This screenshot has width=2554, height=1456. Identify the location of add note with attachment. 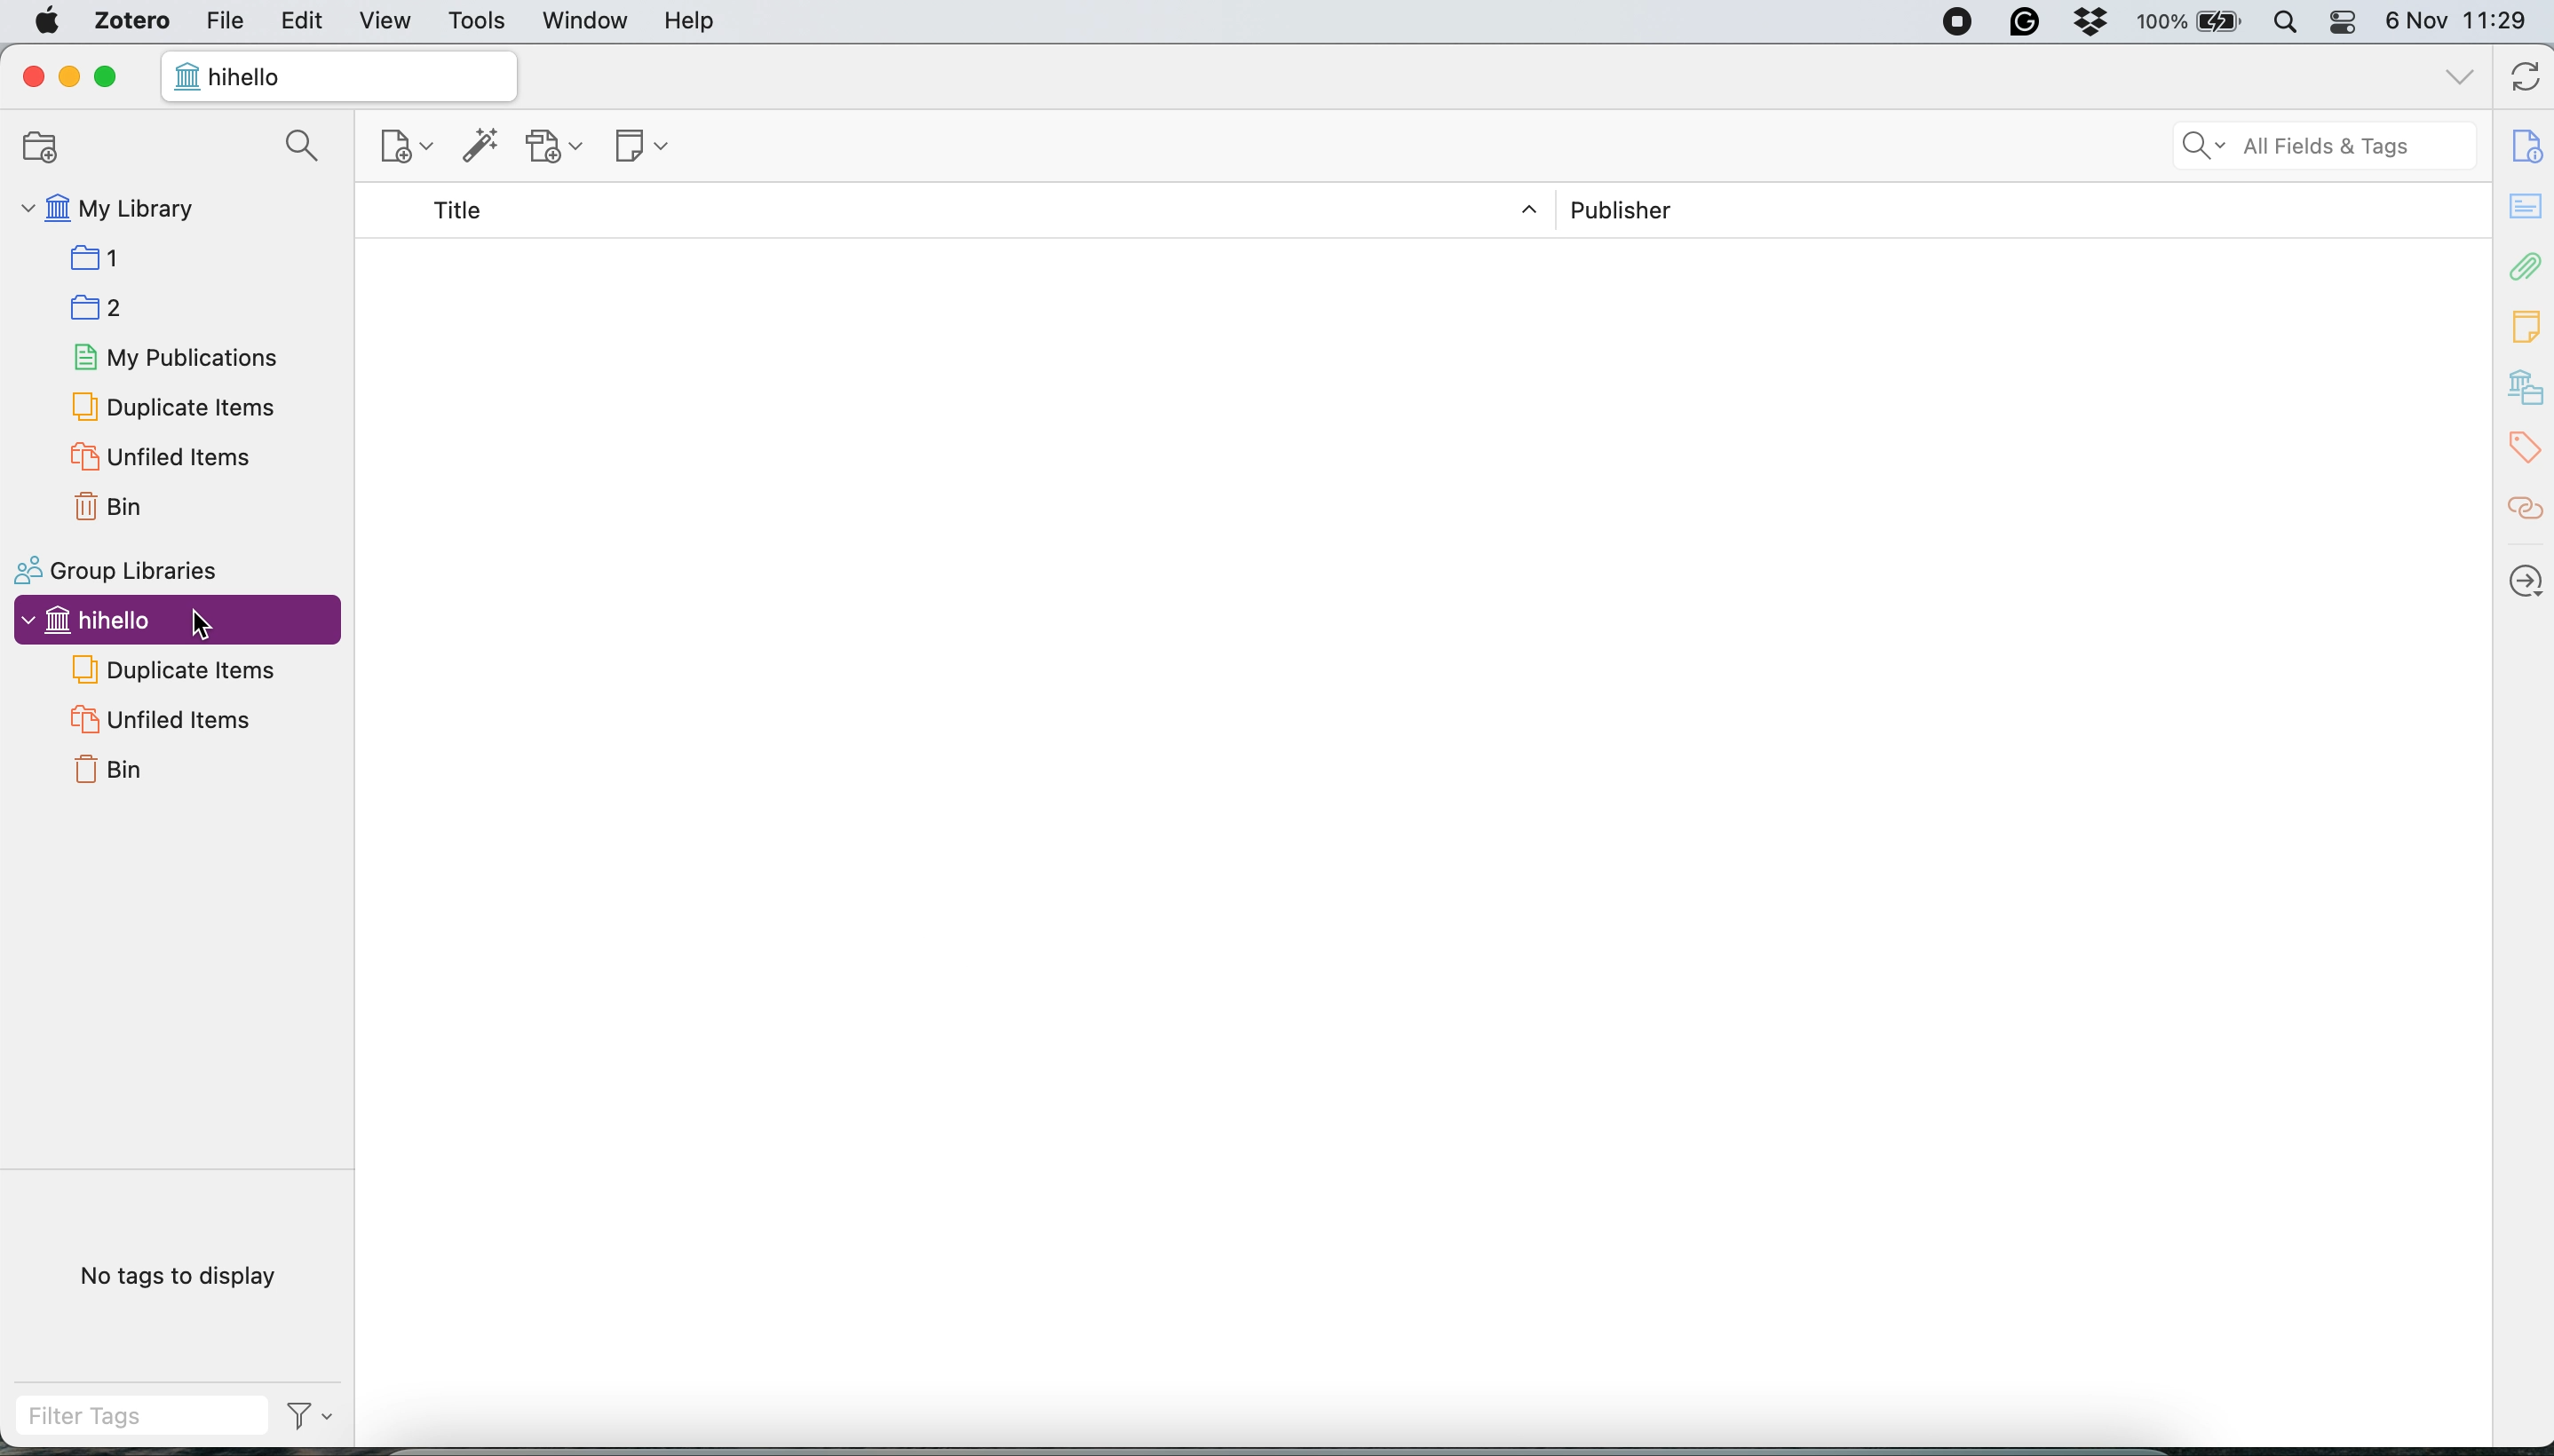
(556, 149).